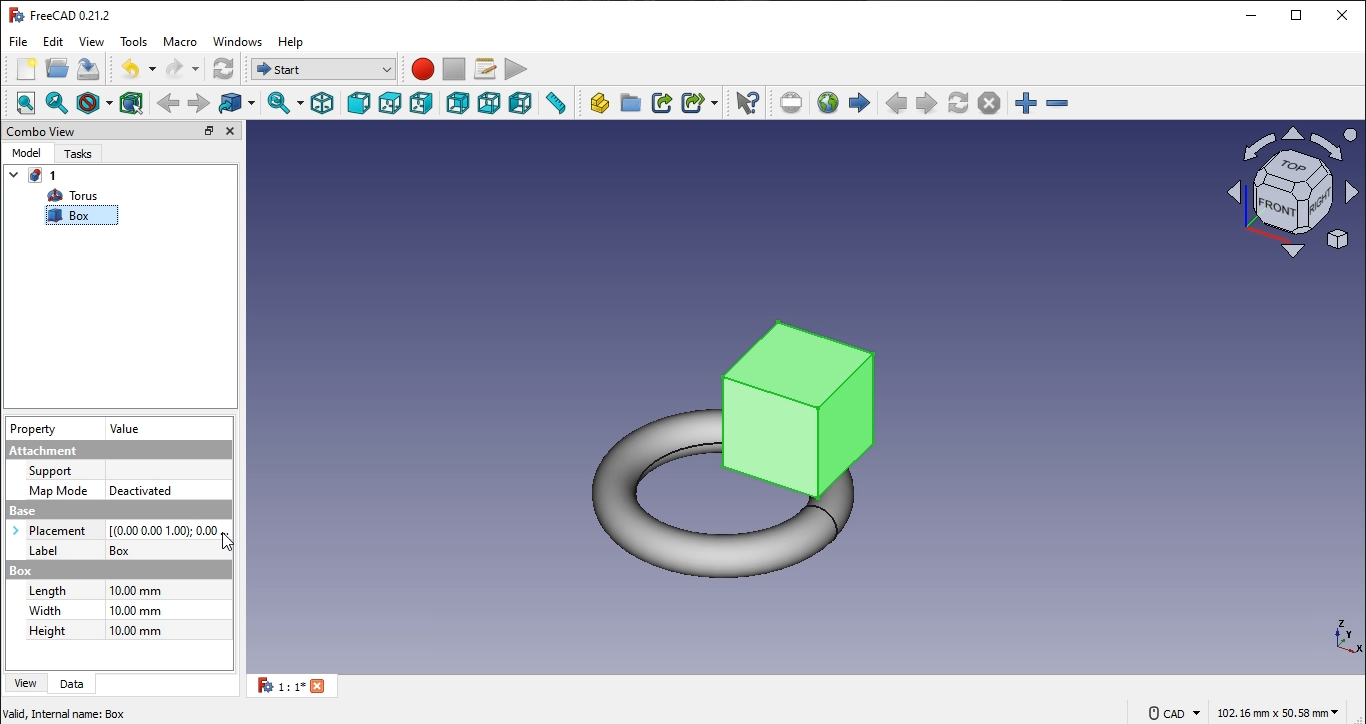 The image size is (1366, 724). Describe the element at coordinates (112, 569) in the screenshot. I see `box` at that location.